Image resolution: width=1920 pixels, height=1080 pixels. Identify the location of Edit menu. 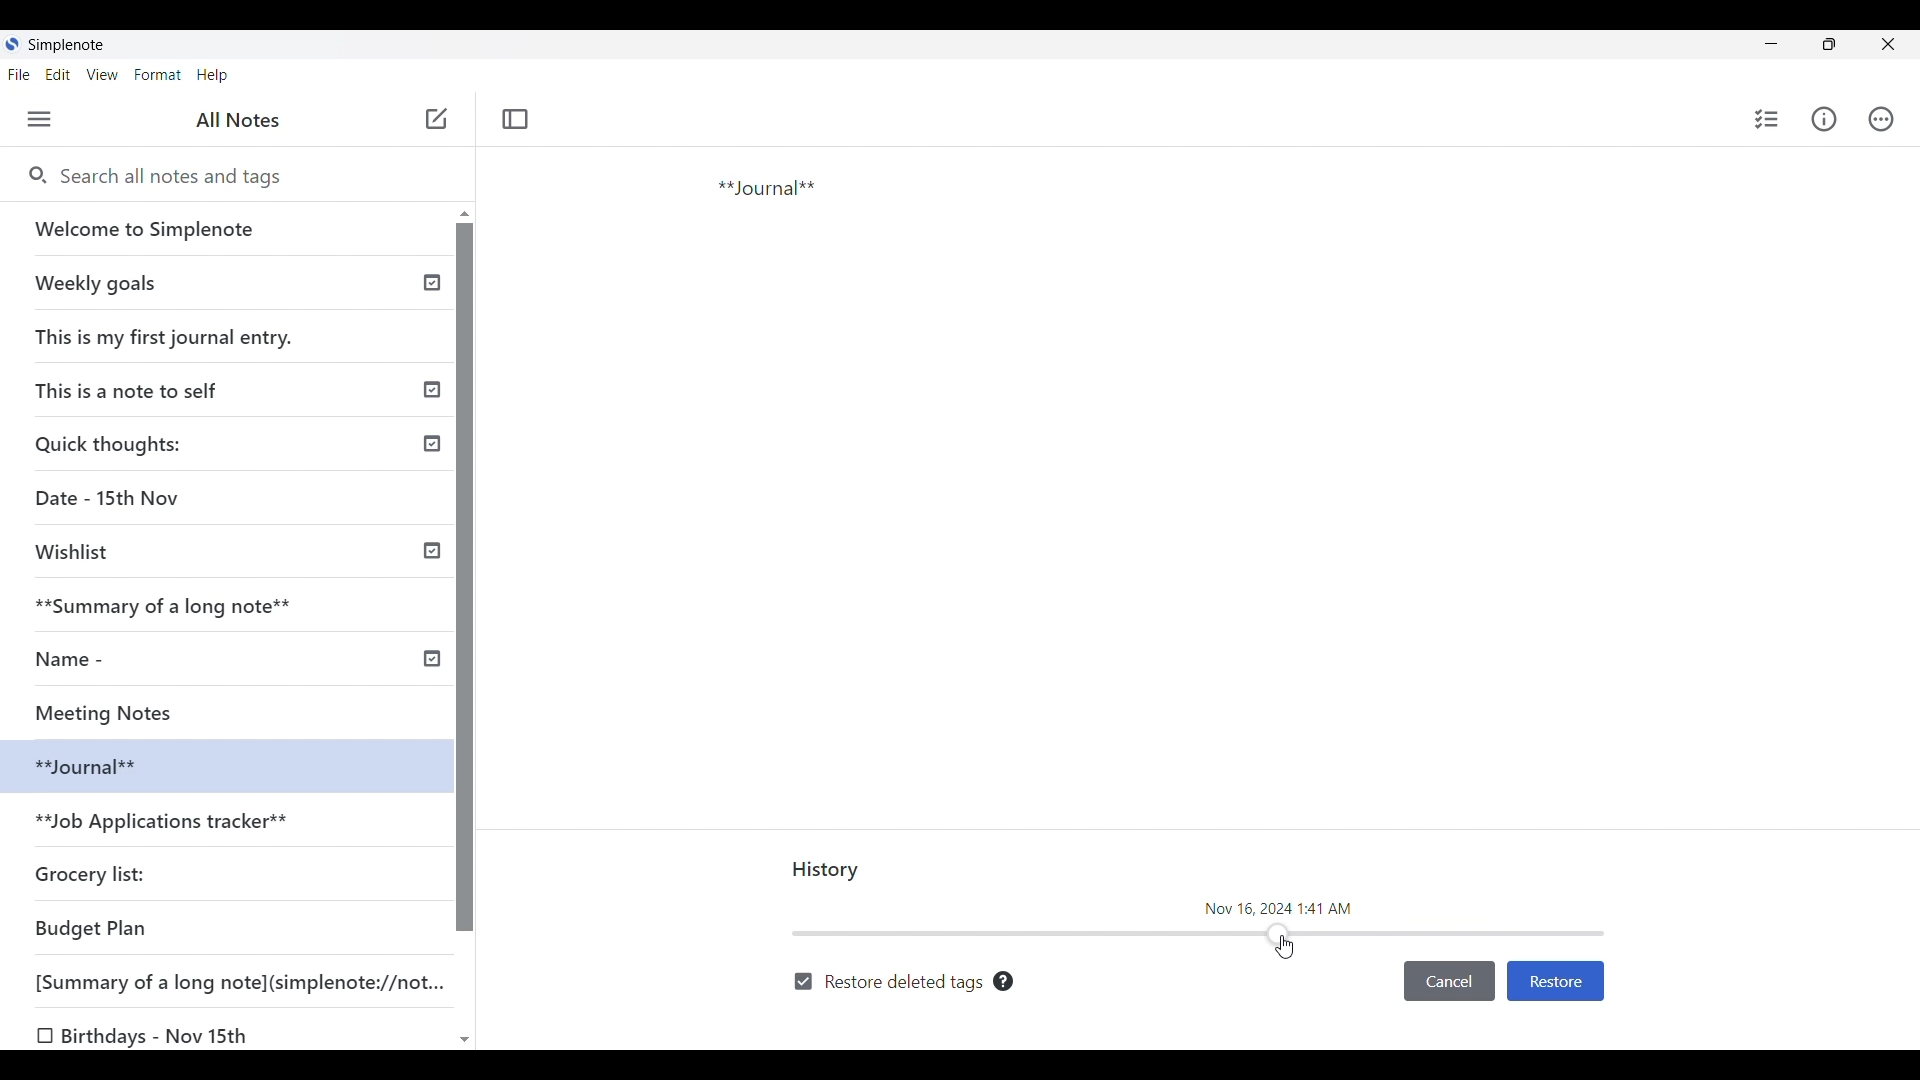
(58, 75).